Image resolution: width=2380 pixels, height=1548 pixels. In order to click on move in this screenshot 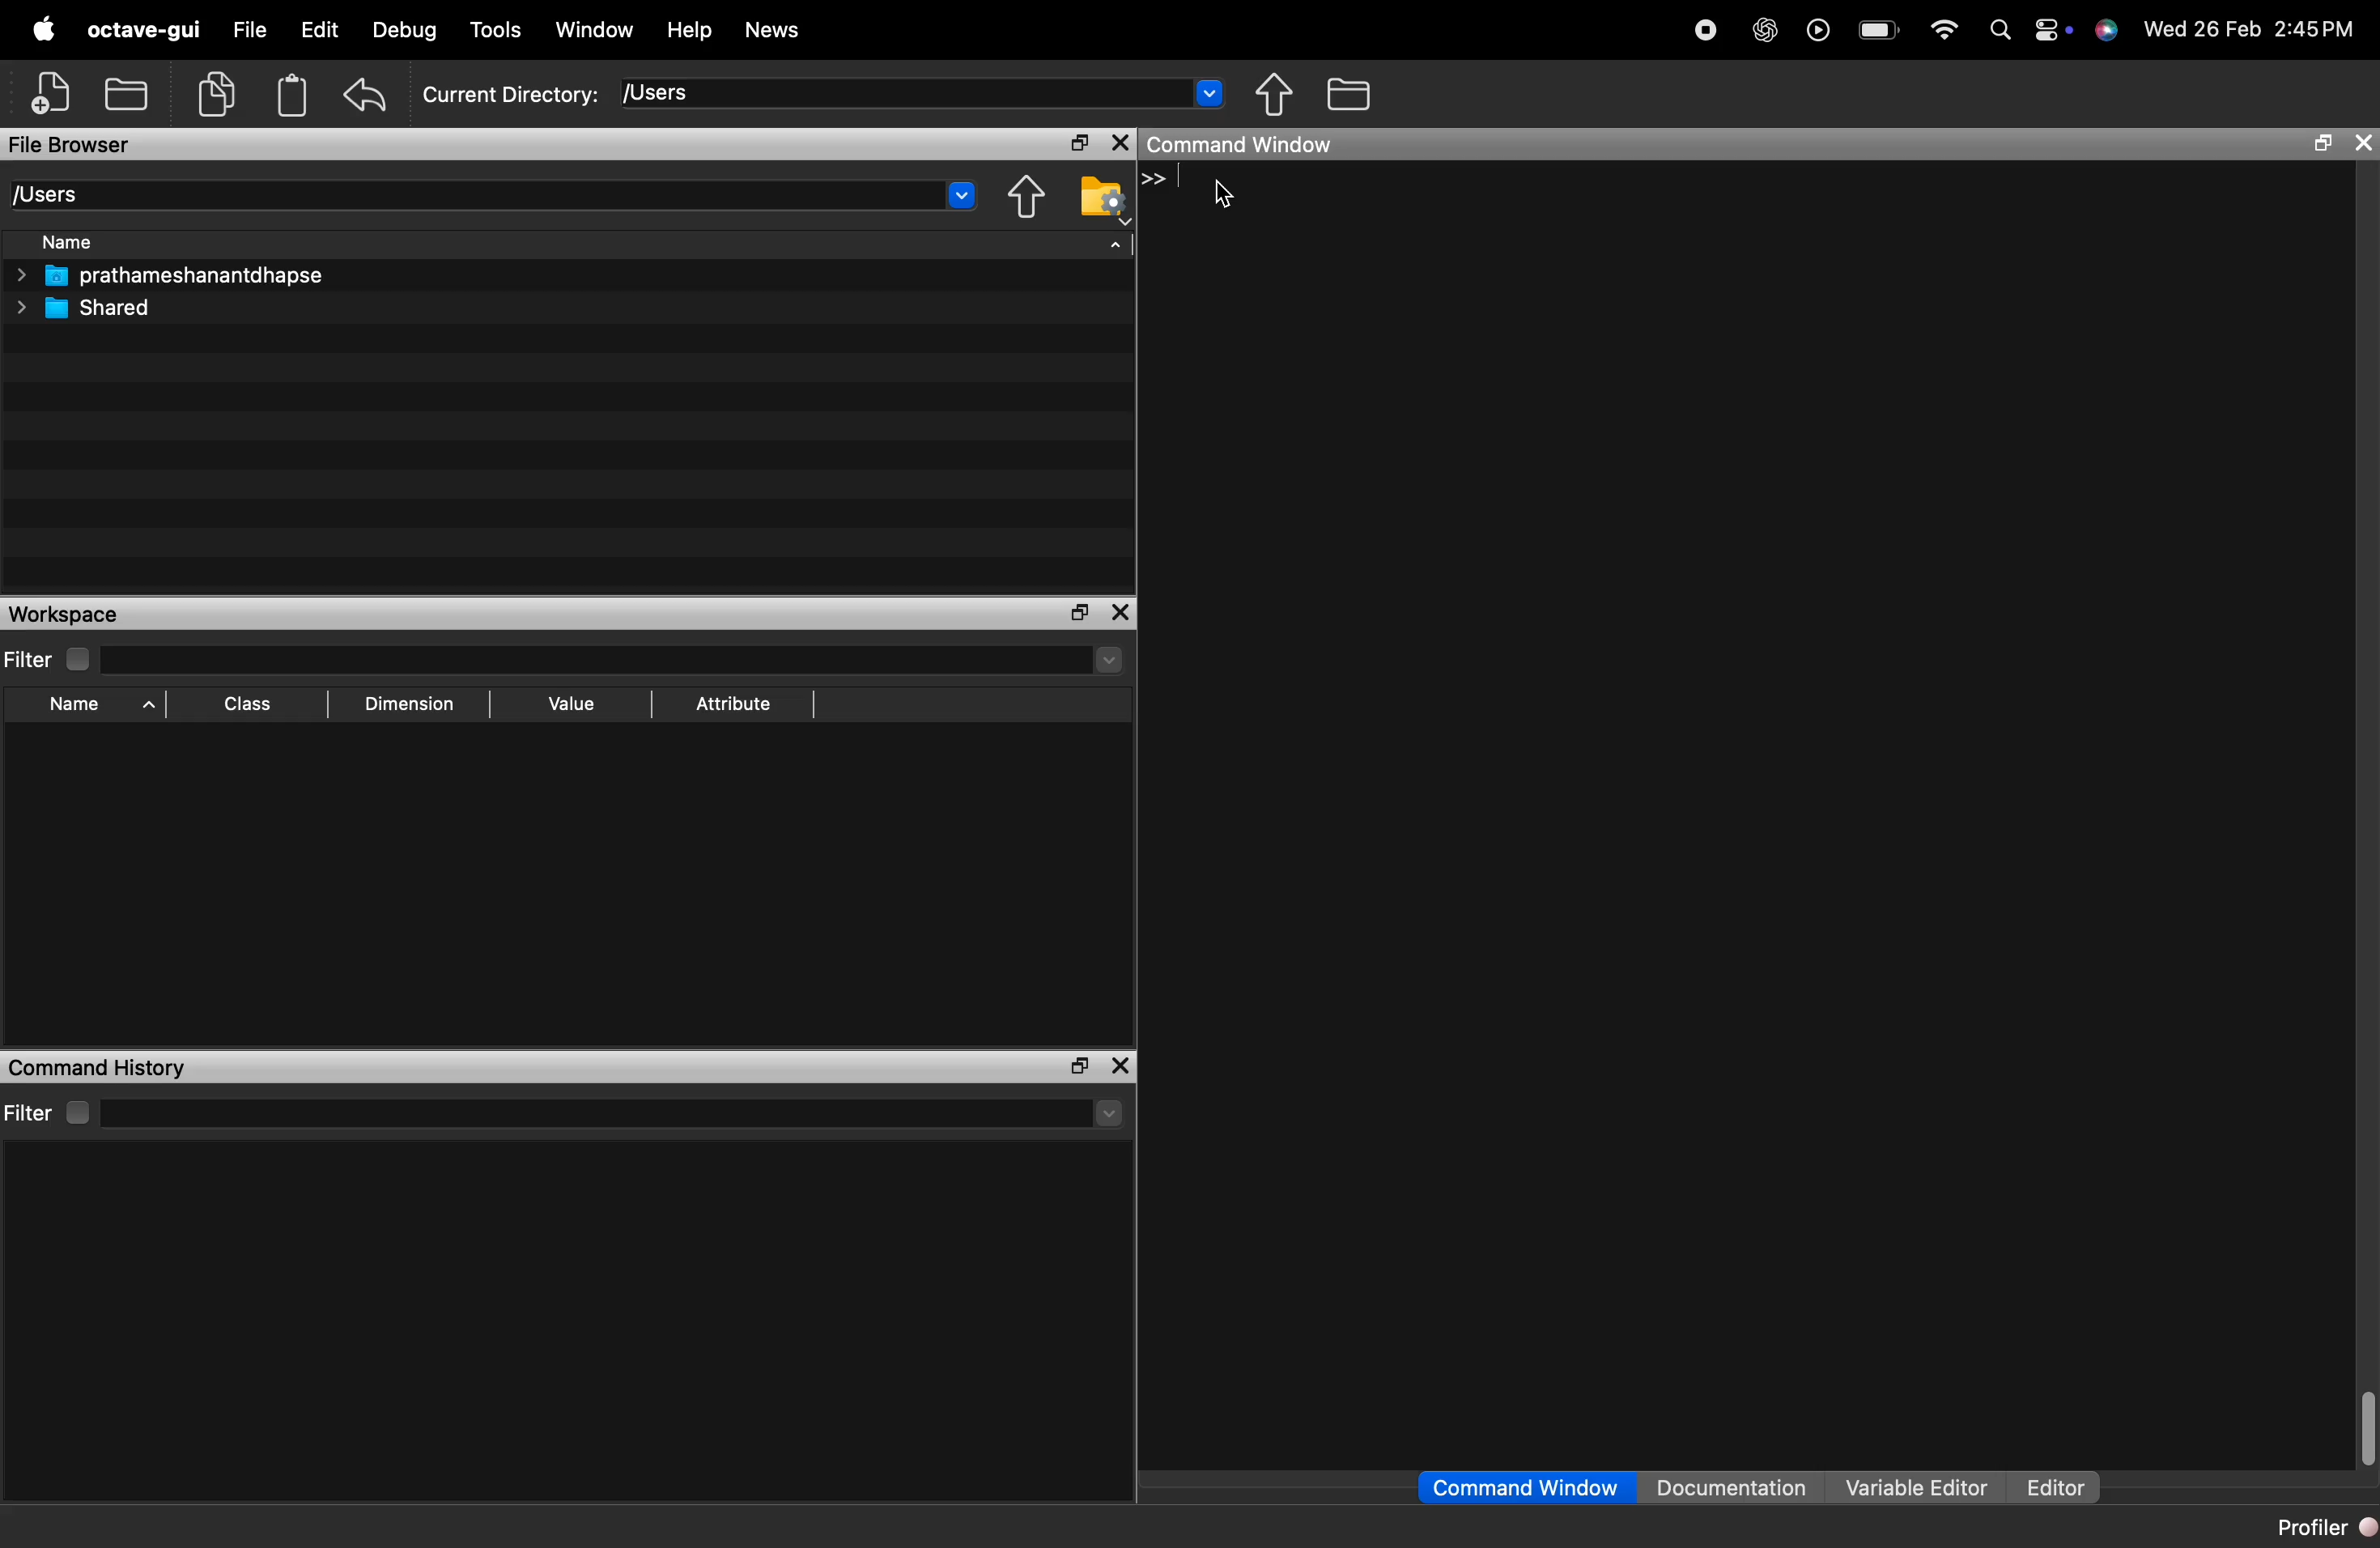, I will do `click(1275, 93)`.